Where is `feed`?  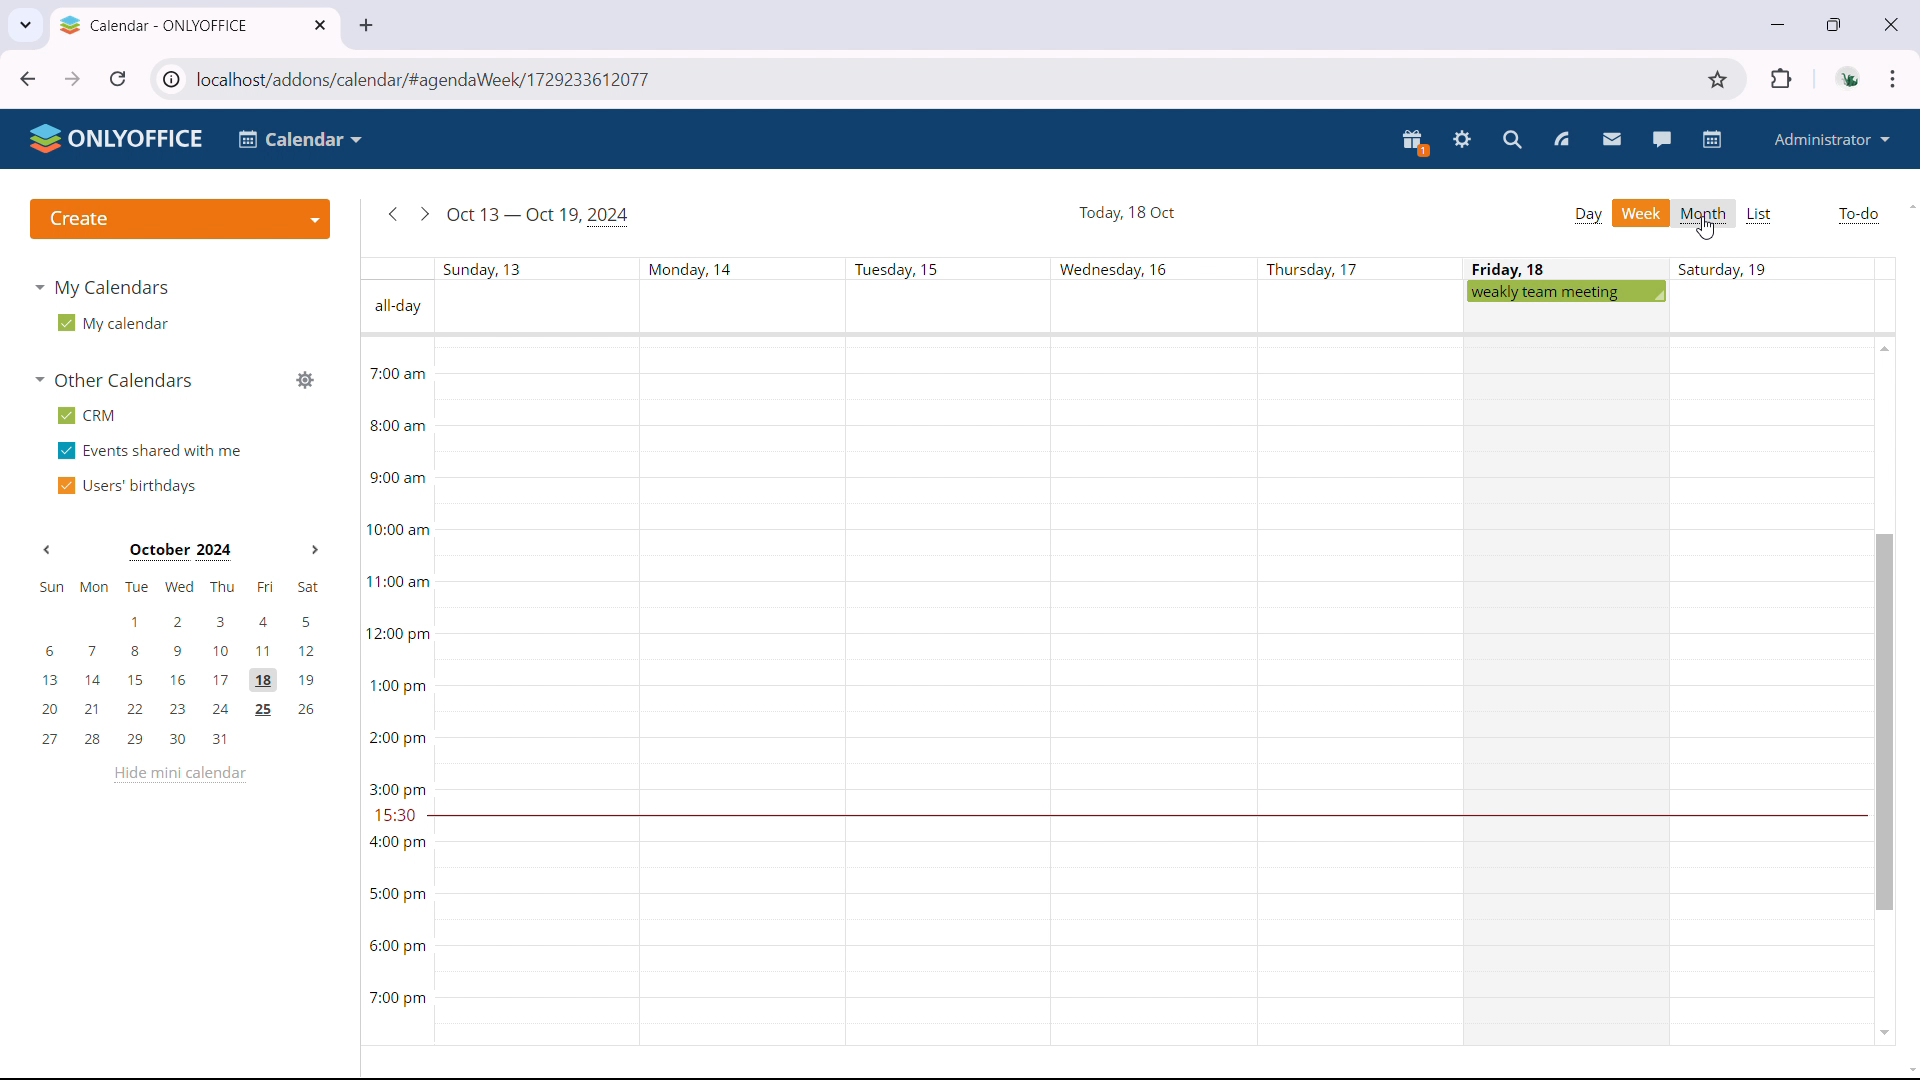 feed is located at coordinates (1563, 142).